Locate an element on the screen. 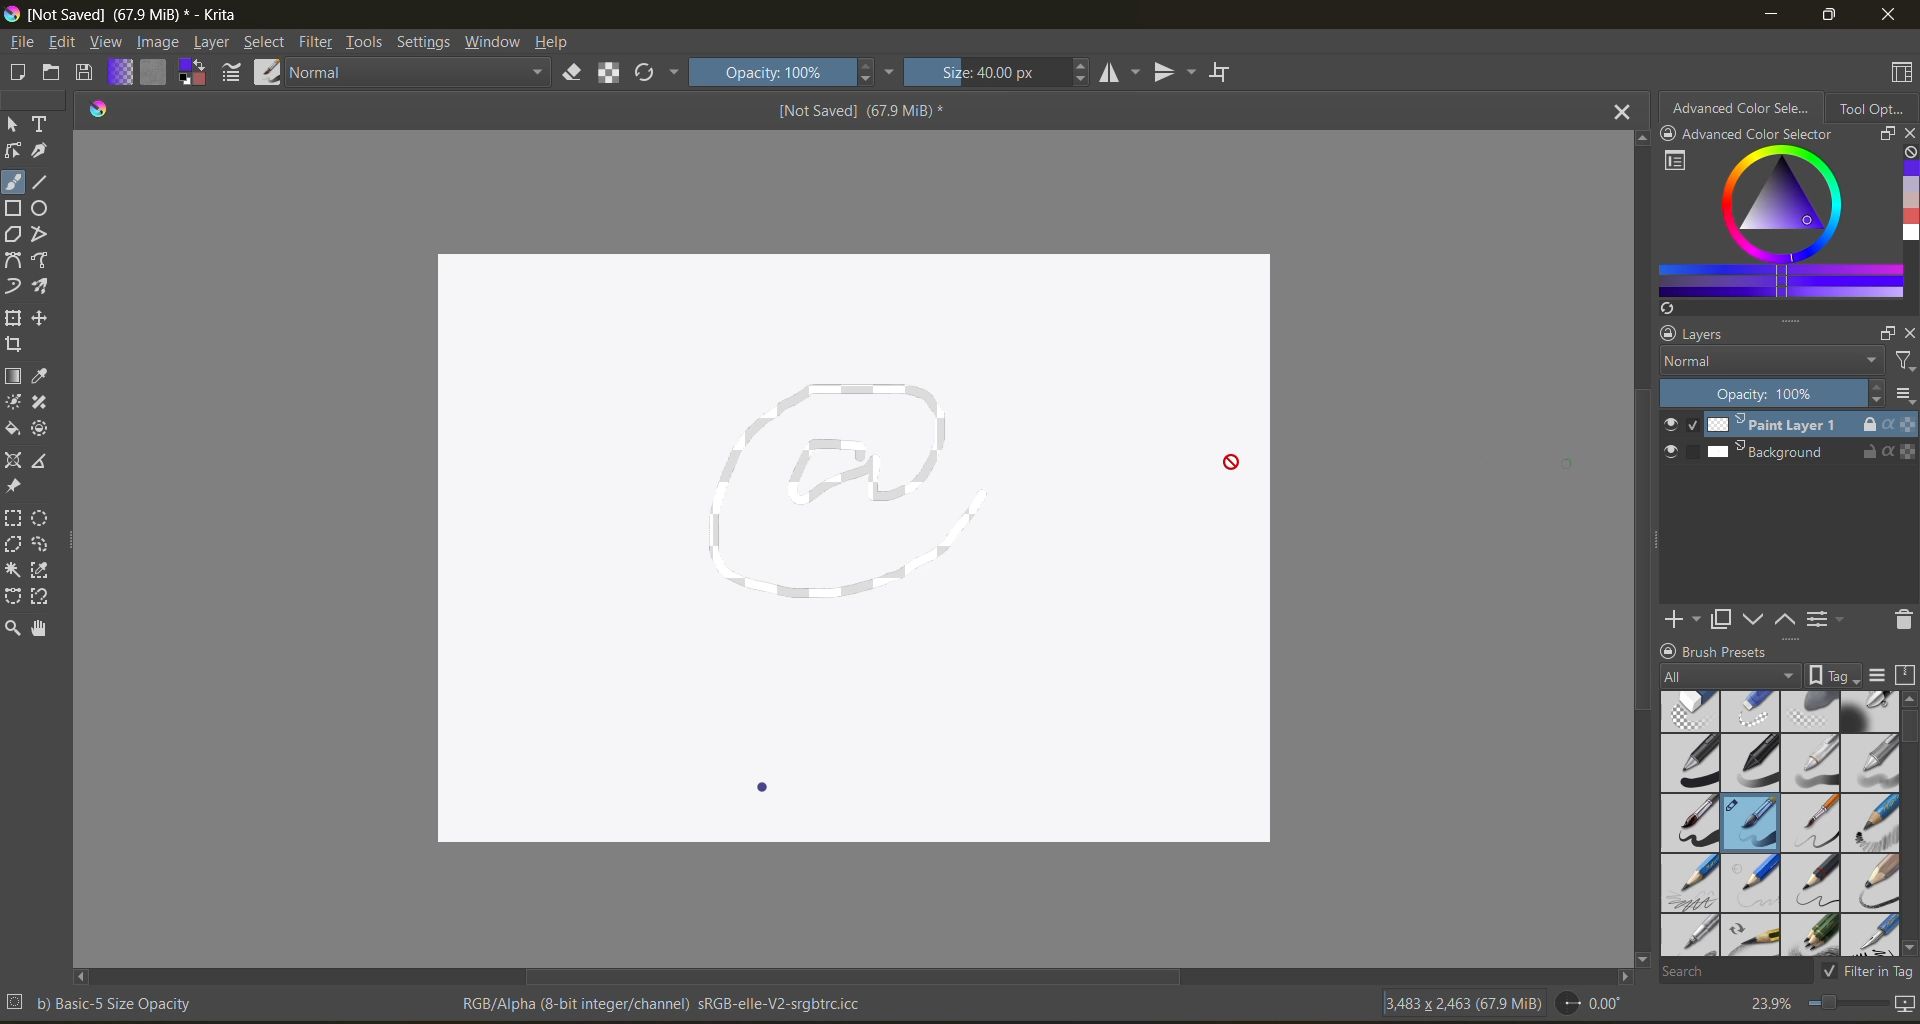  smart patch tool is located at coordinates (39, 403).